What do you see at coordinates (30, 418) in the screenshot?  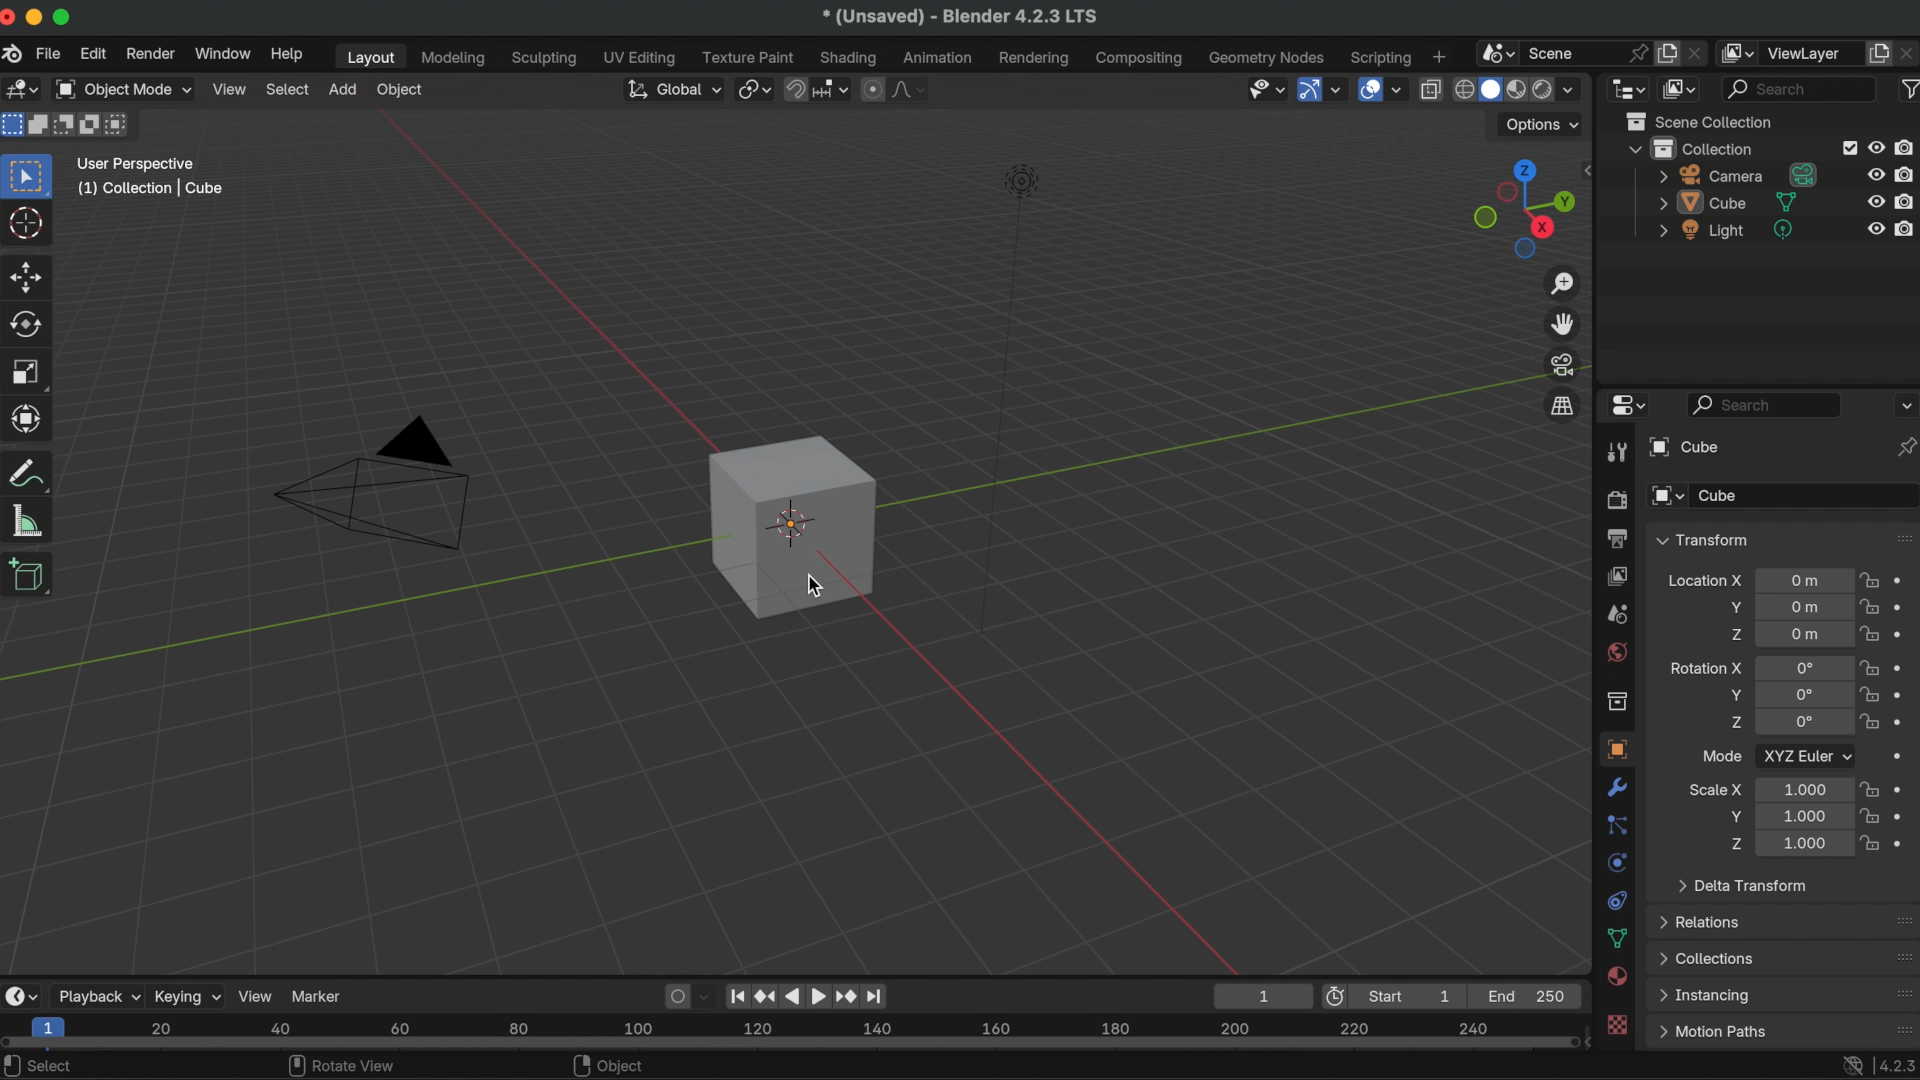 I see `scale` at bounding box center [30, 418].